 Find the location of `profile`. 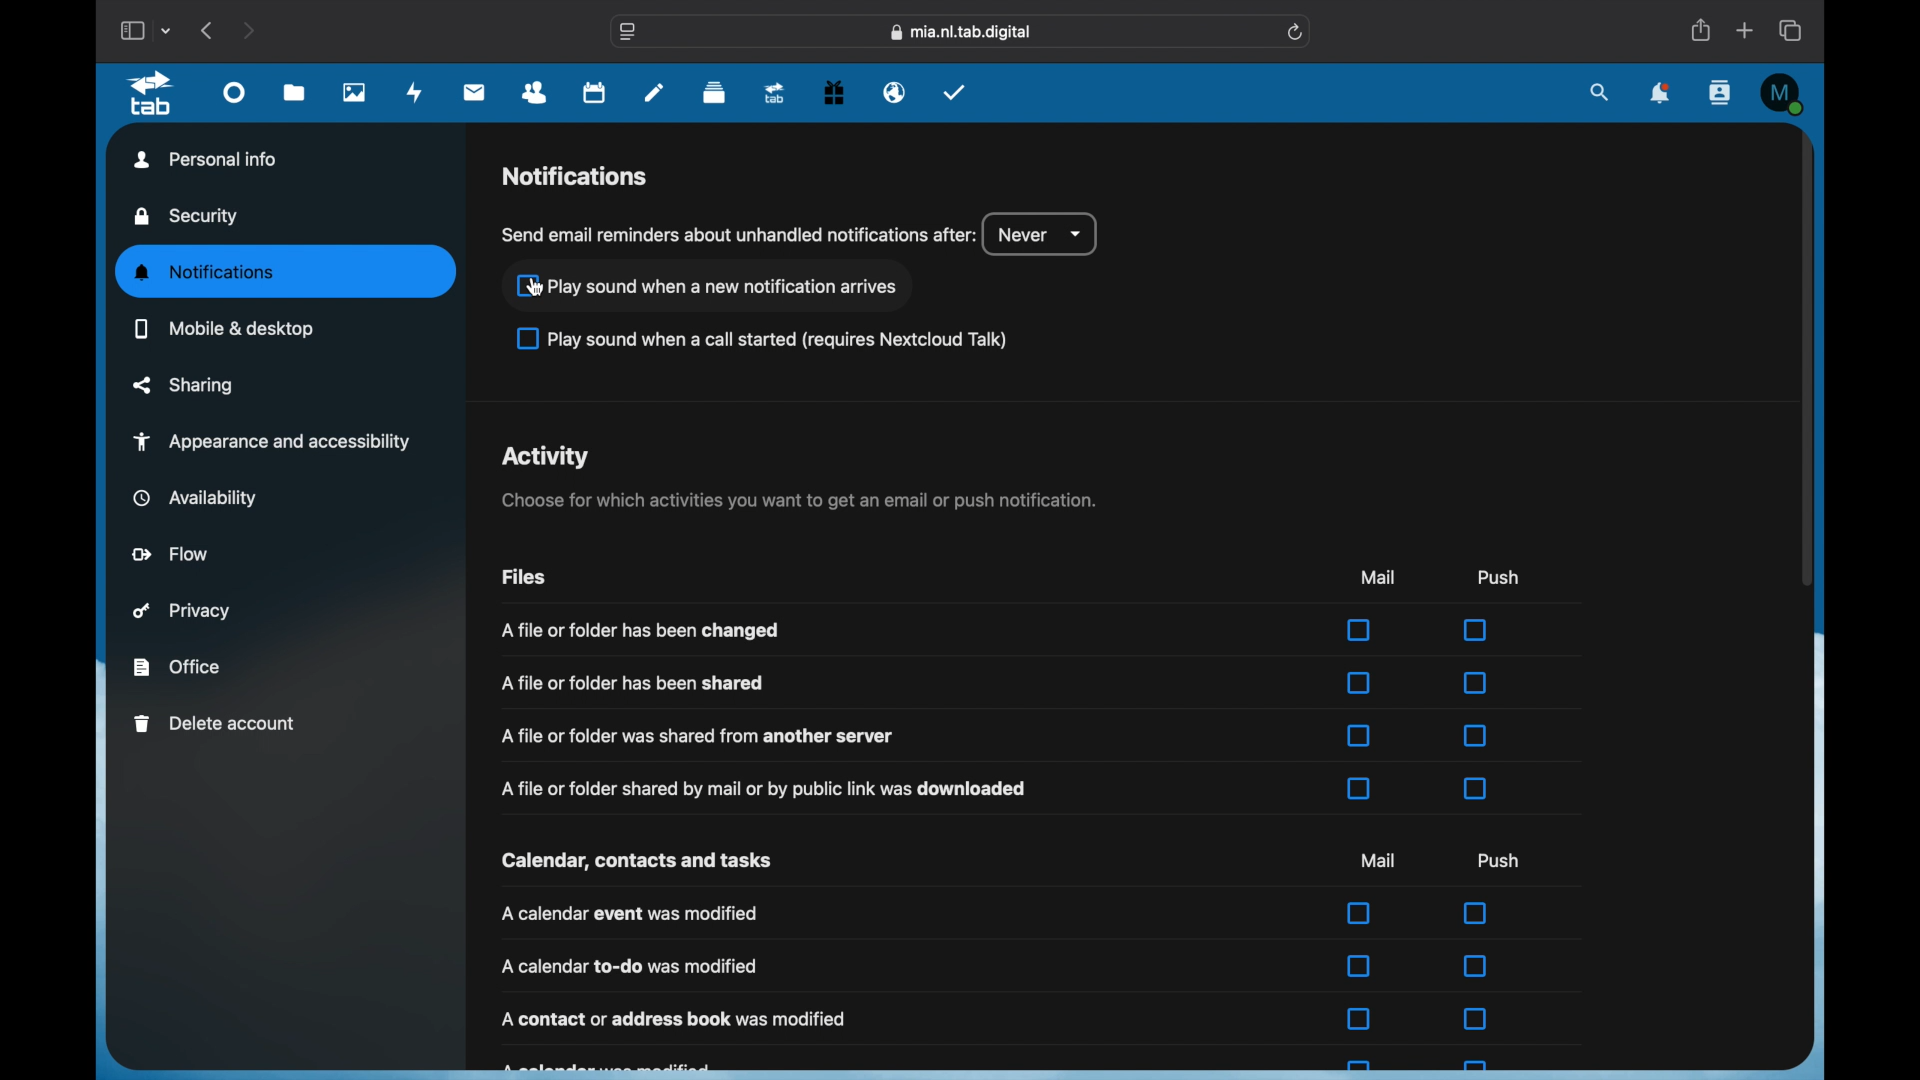

profile is located at coordinates (1780, 90).